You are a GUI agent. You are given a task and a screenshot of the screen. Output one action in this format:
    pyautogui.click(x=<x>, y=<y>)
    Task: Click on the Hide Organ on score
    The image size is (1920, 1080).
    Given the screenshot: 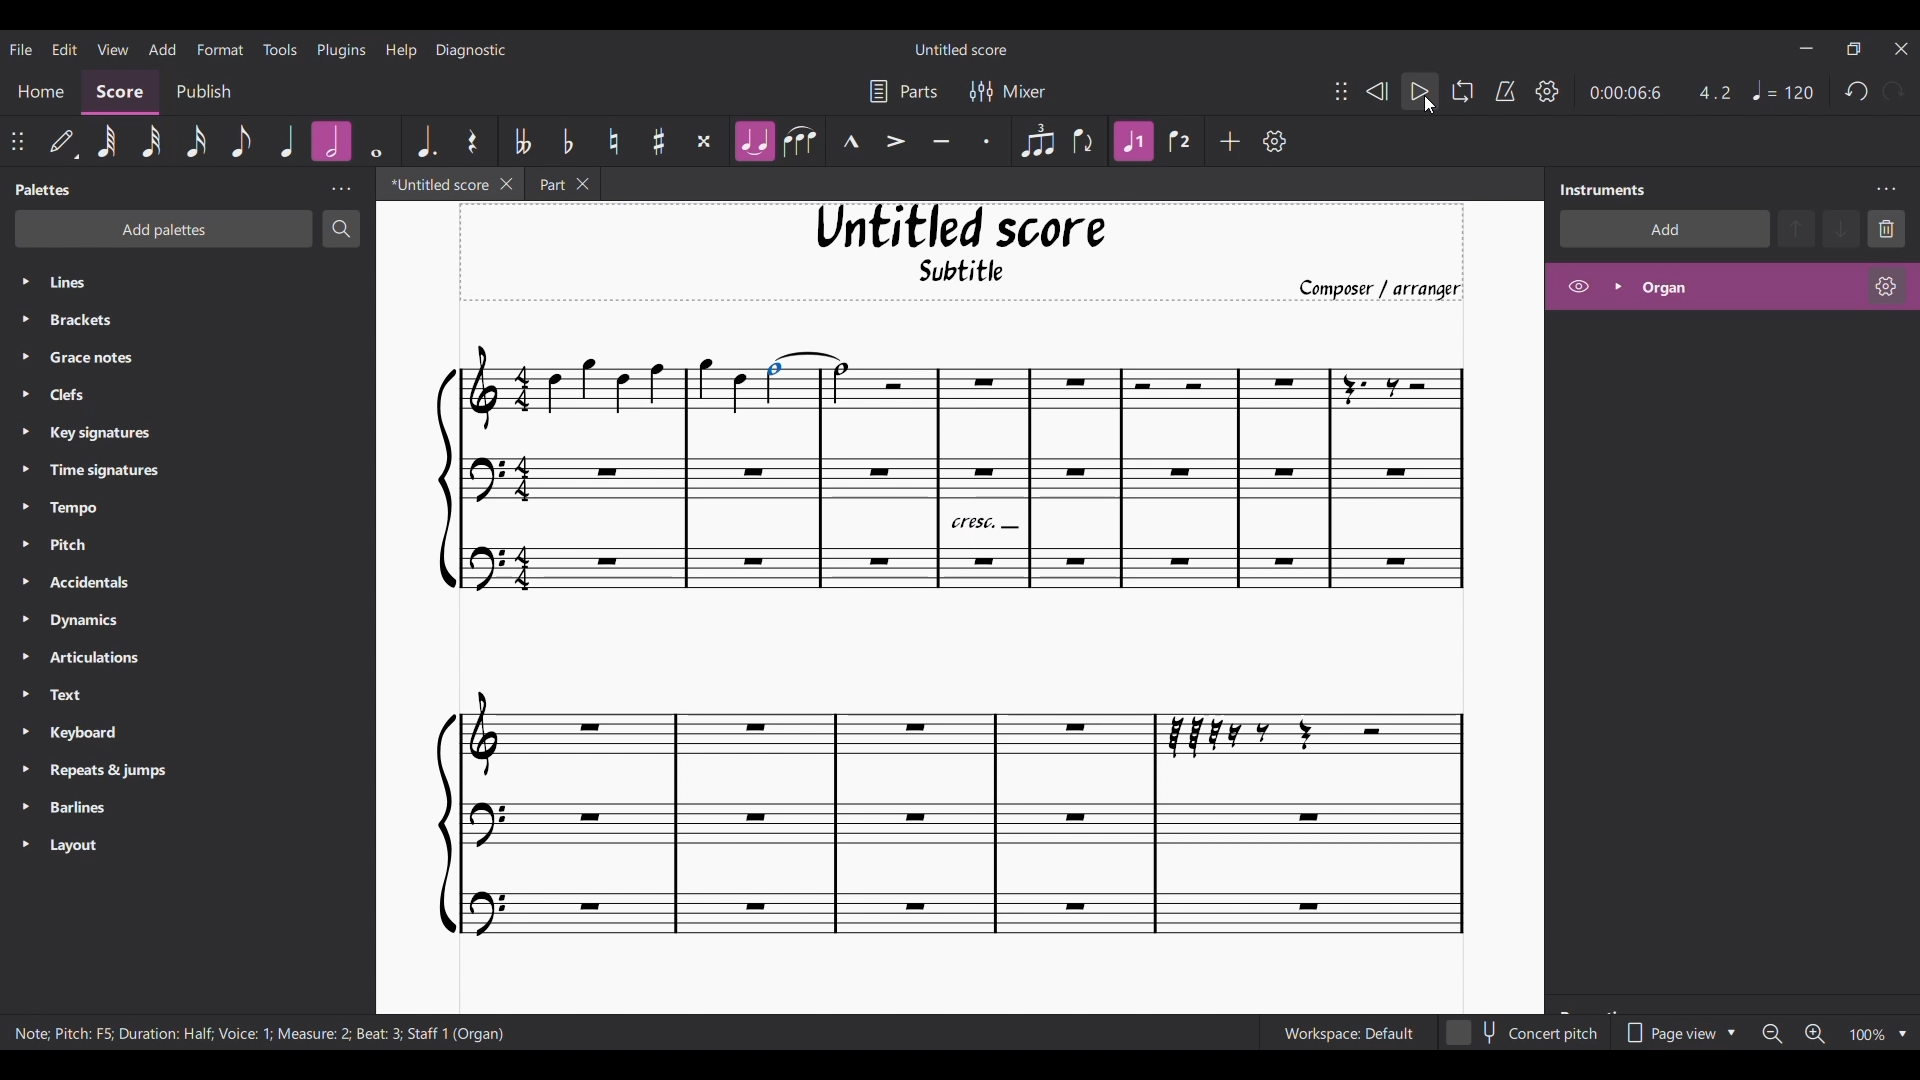 What is the action you would take?
    pyautogui.click(x=1578, y=286)
    